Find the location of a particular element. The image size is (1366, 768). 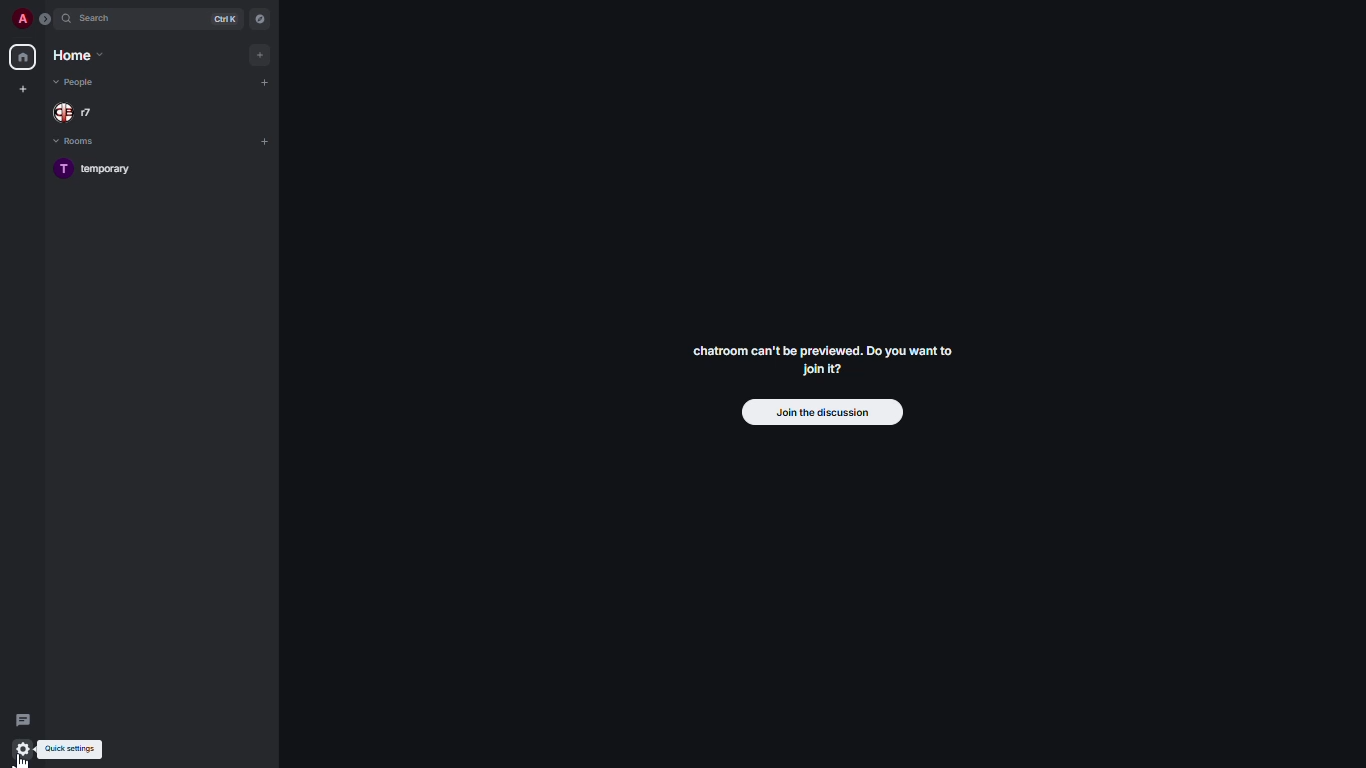

home is located at coordinates (76, 55).